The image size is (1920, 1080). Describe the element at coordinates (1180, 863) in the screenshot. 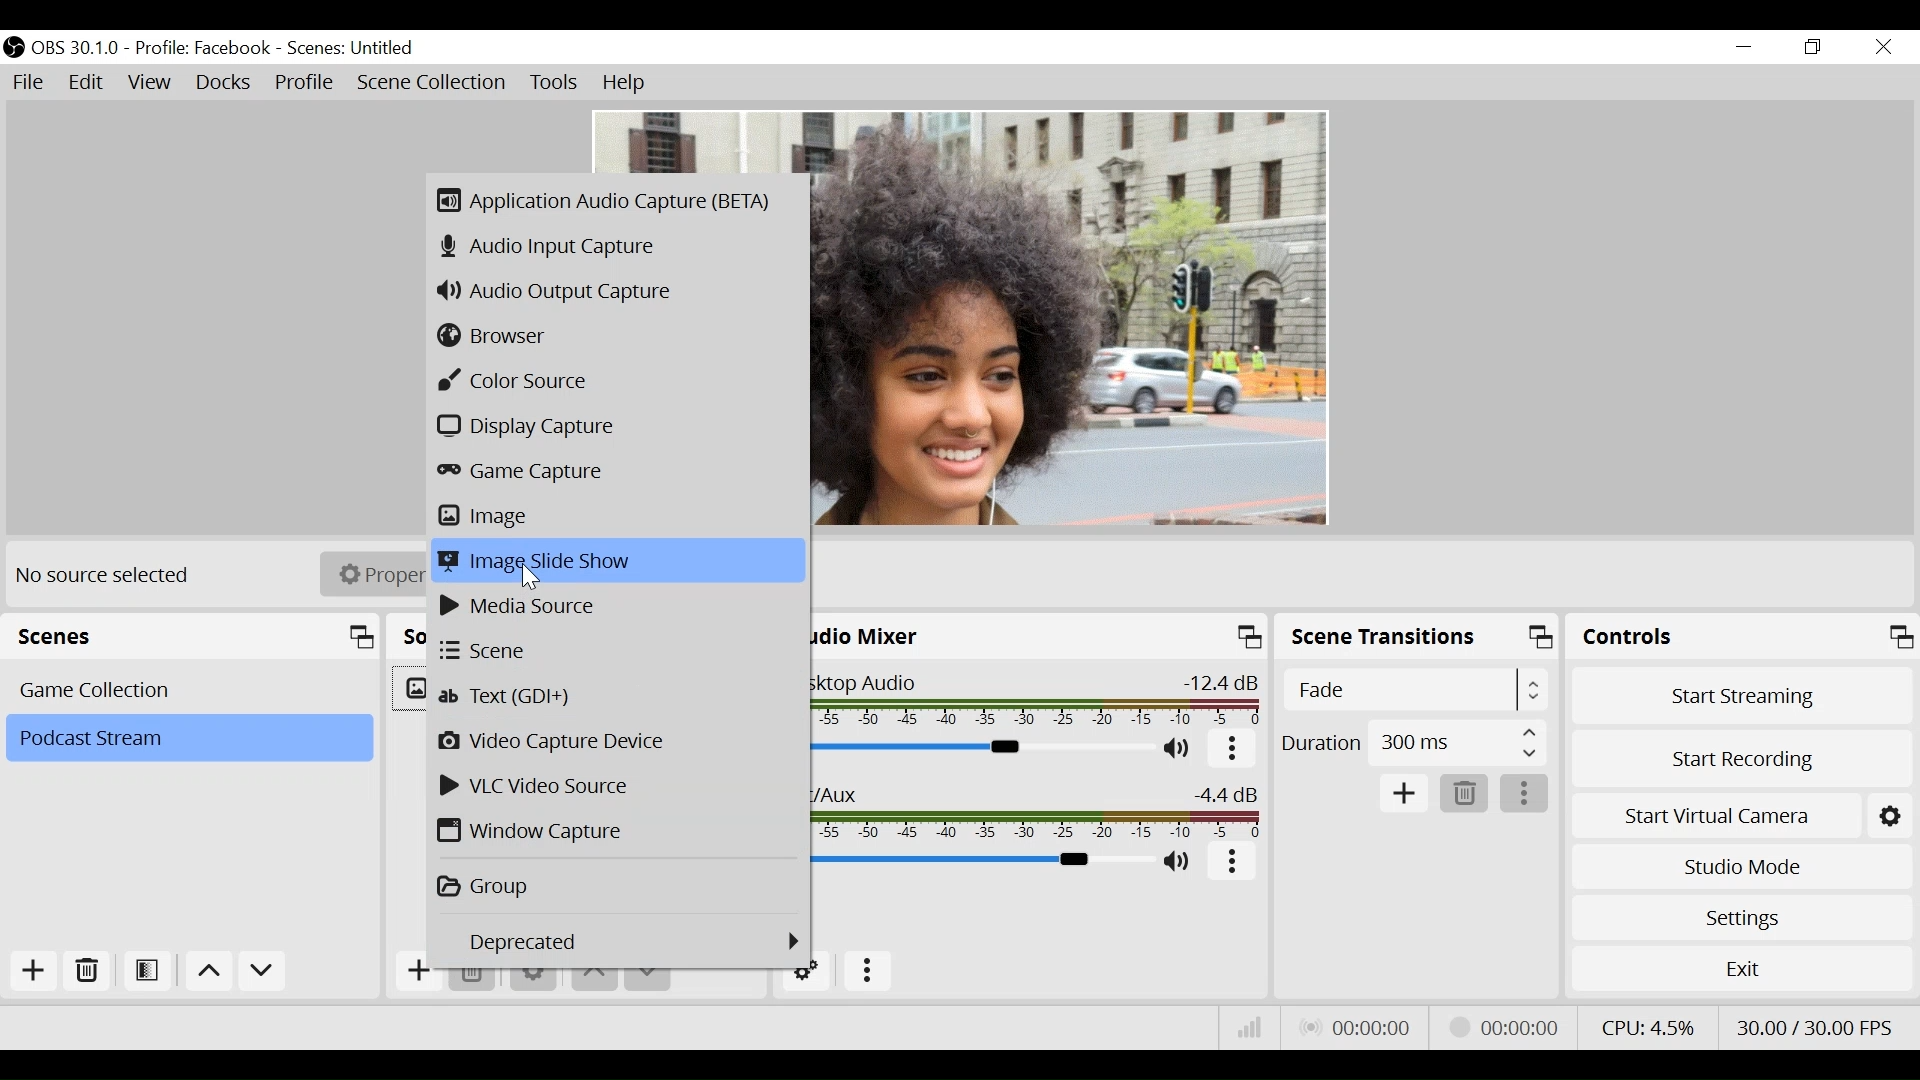

I see `(un)mute` at that location.